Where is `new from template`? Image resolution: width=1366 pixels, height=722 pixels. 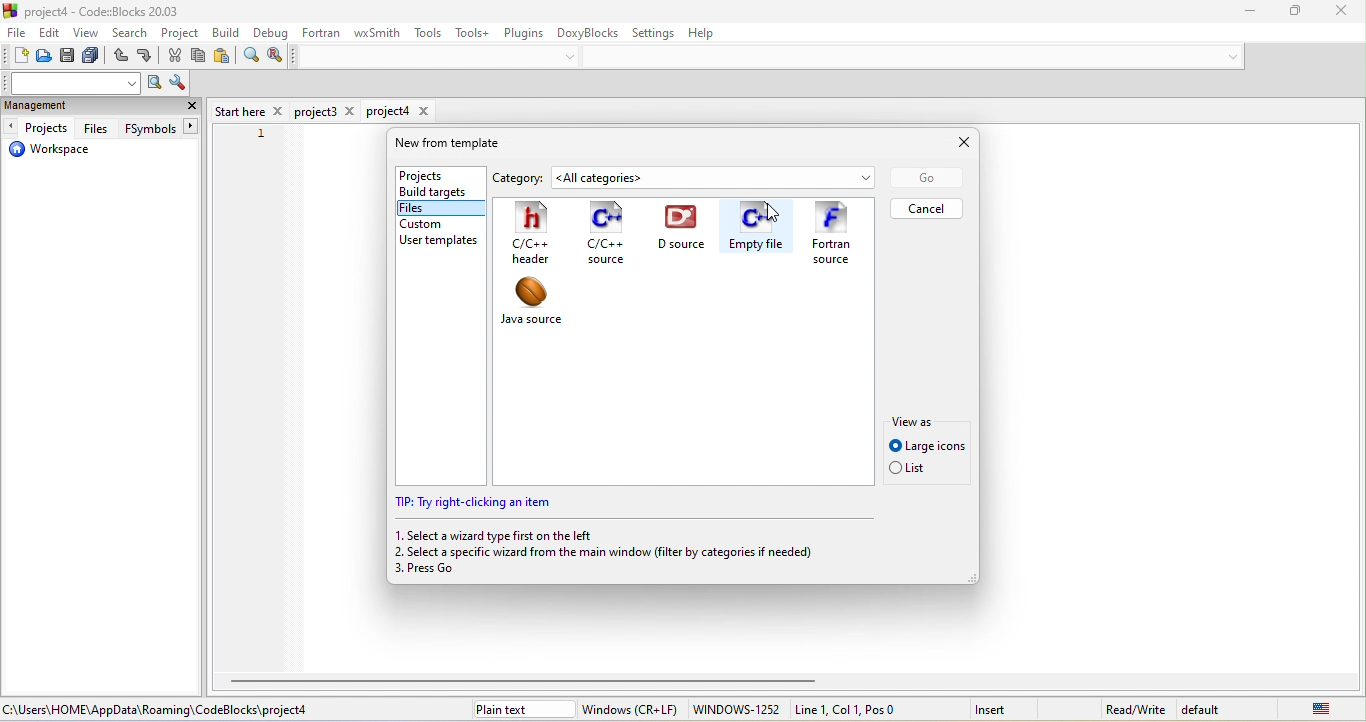
new from template is located at coordinates (458, 143).